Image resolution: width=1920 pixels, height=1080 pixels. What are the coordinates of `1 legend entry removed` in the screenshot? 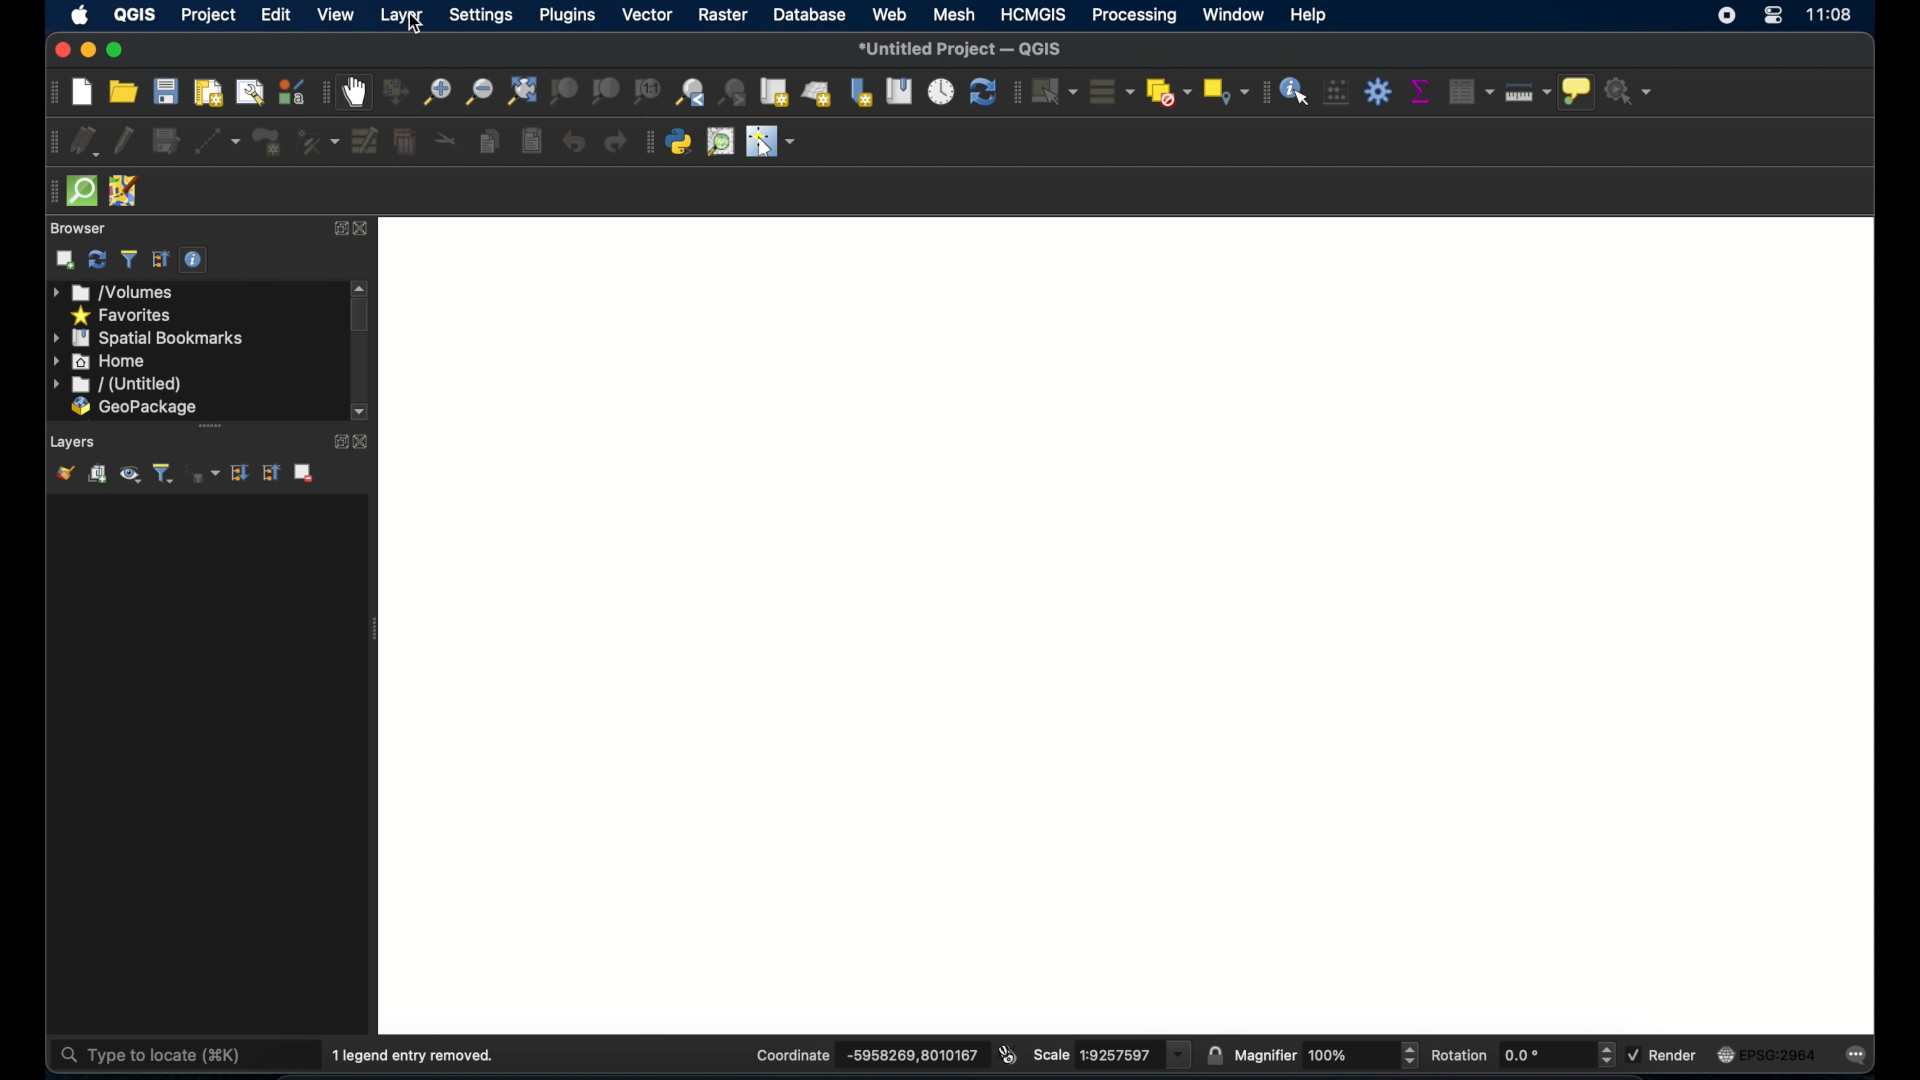 It's located at (419, 1053).